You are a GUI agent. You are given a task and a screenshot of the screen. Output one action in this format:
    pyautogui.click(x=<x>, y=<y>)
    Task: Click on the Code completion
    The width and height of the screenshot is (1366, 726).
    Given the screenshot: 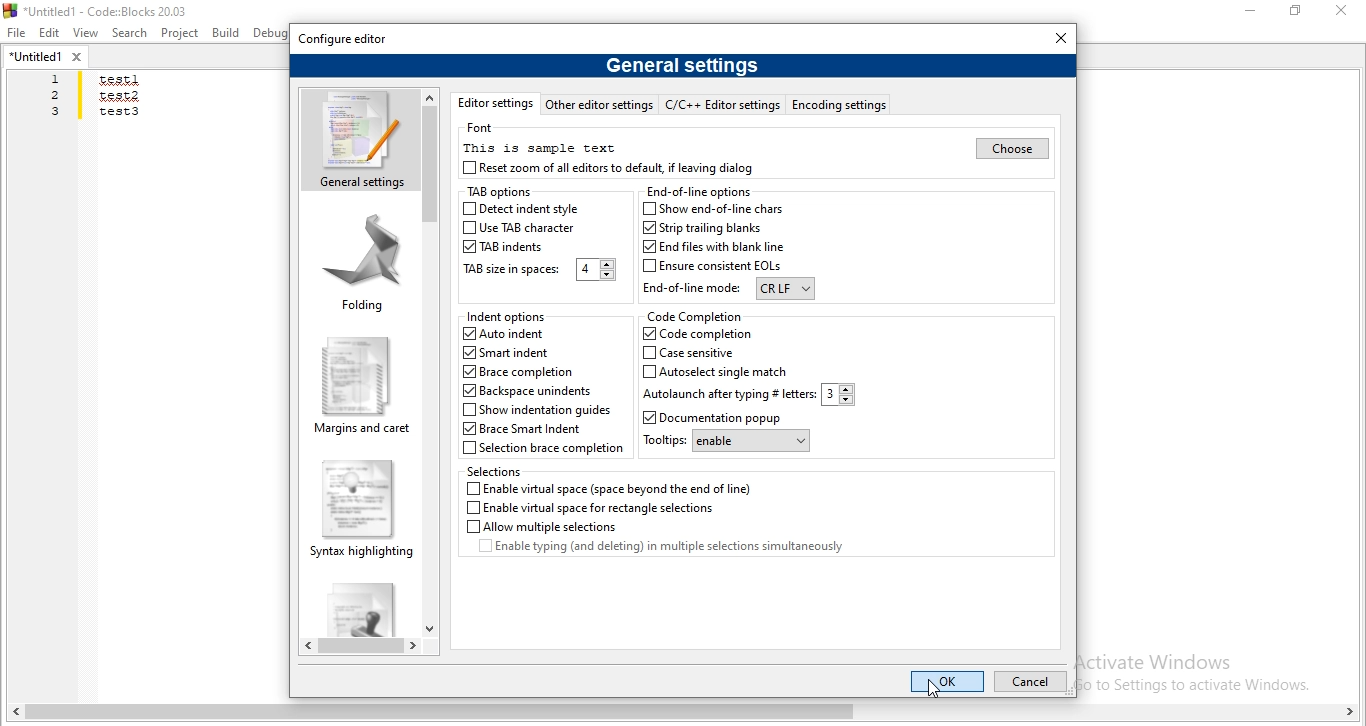 What is the action you would take?
    pyautogui.click(x=696, y=334)
    